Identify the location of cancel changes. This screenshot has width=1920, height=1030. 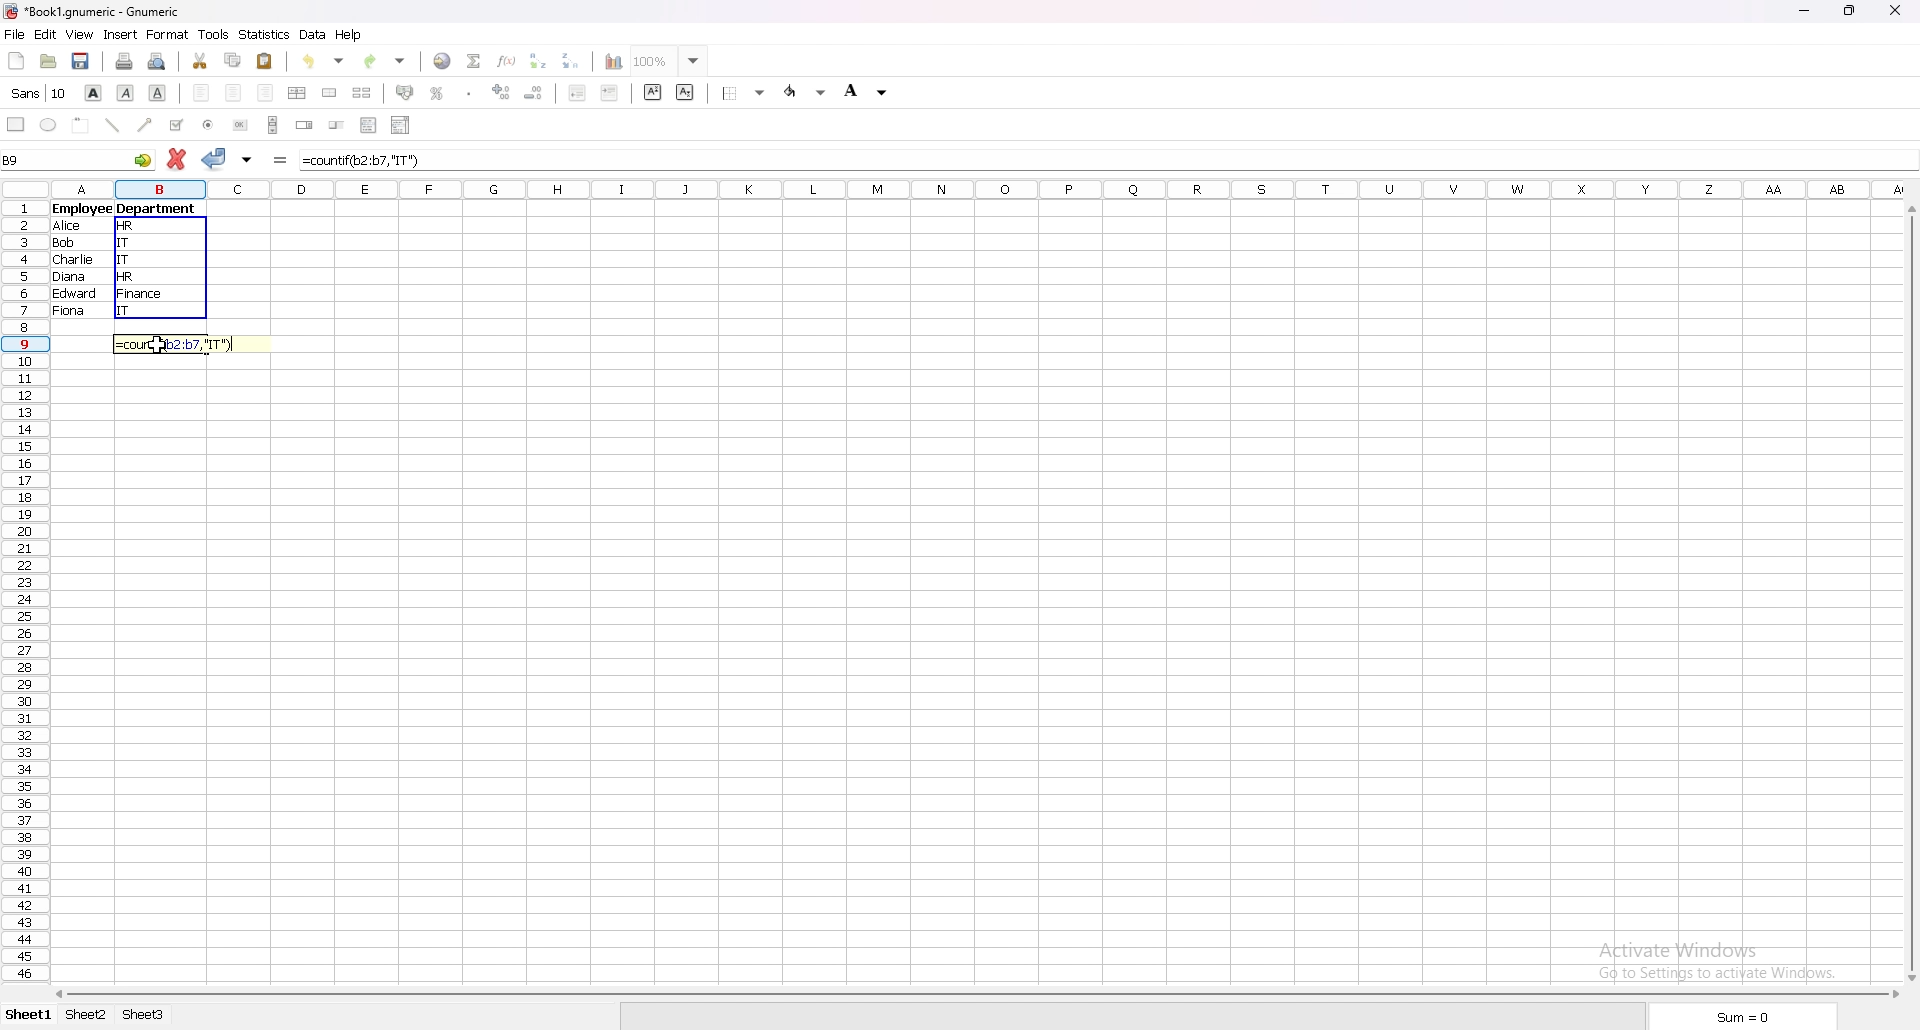
(176, 159).